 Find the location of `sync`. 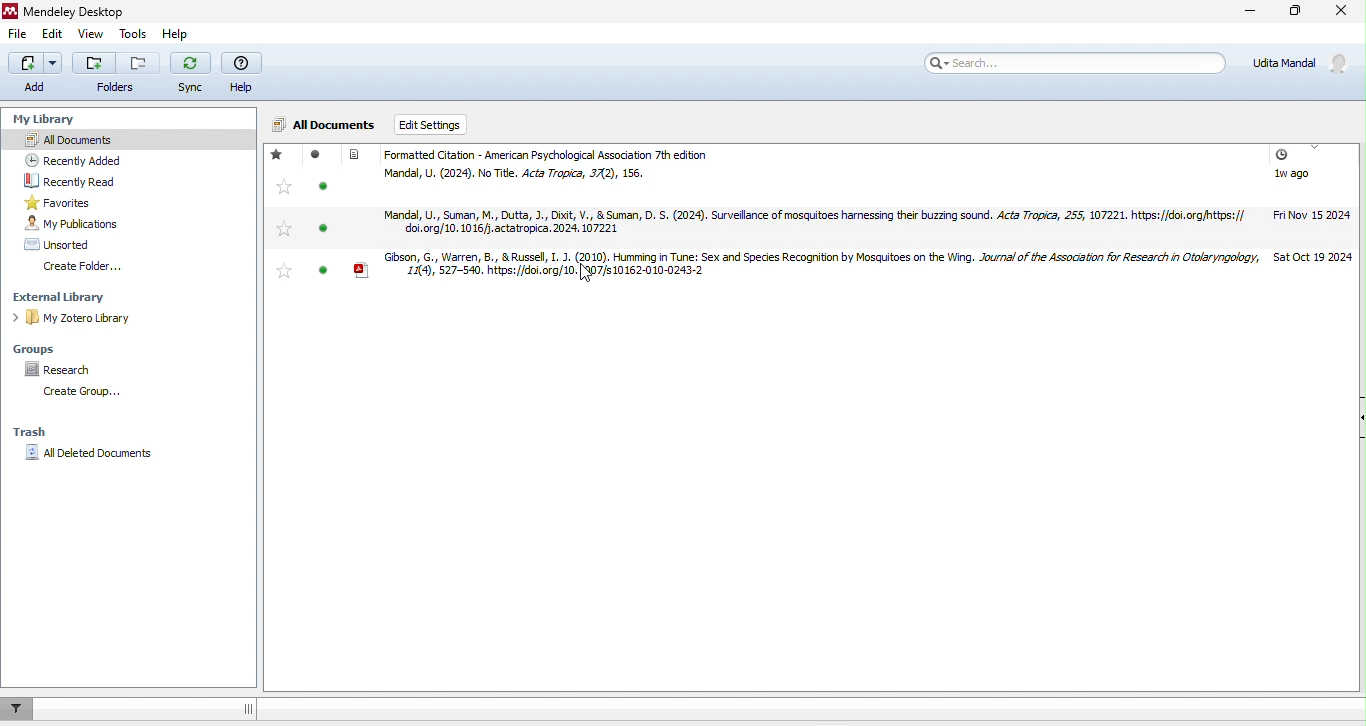

sync is located at coordinates (192, 76).